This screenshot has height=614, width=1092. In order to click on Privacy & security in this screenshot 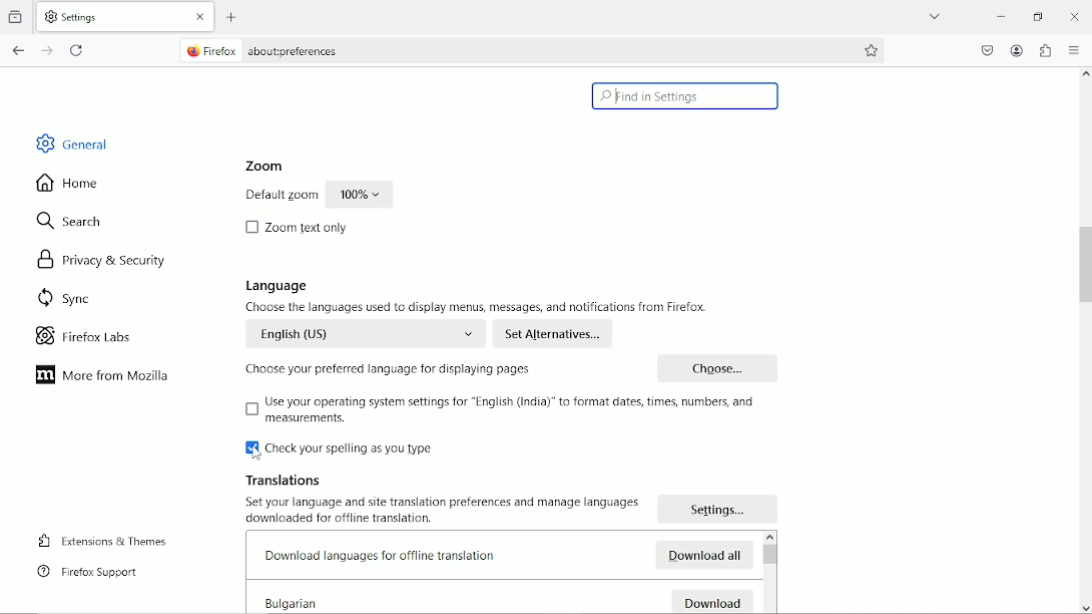, I will do `click(96, 260)`.